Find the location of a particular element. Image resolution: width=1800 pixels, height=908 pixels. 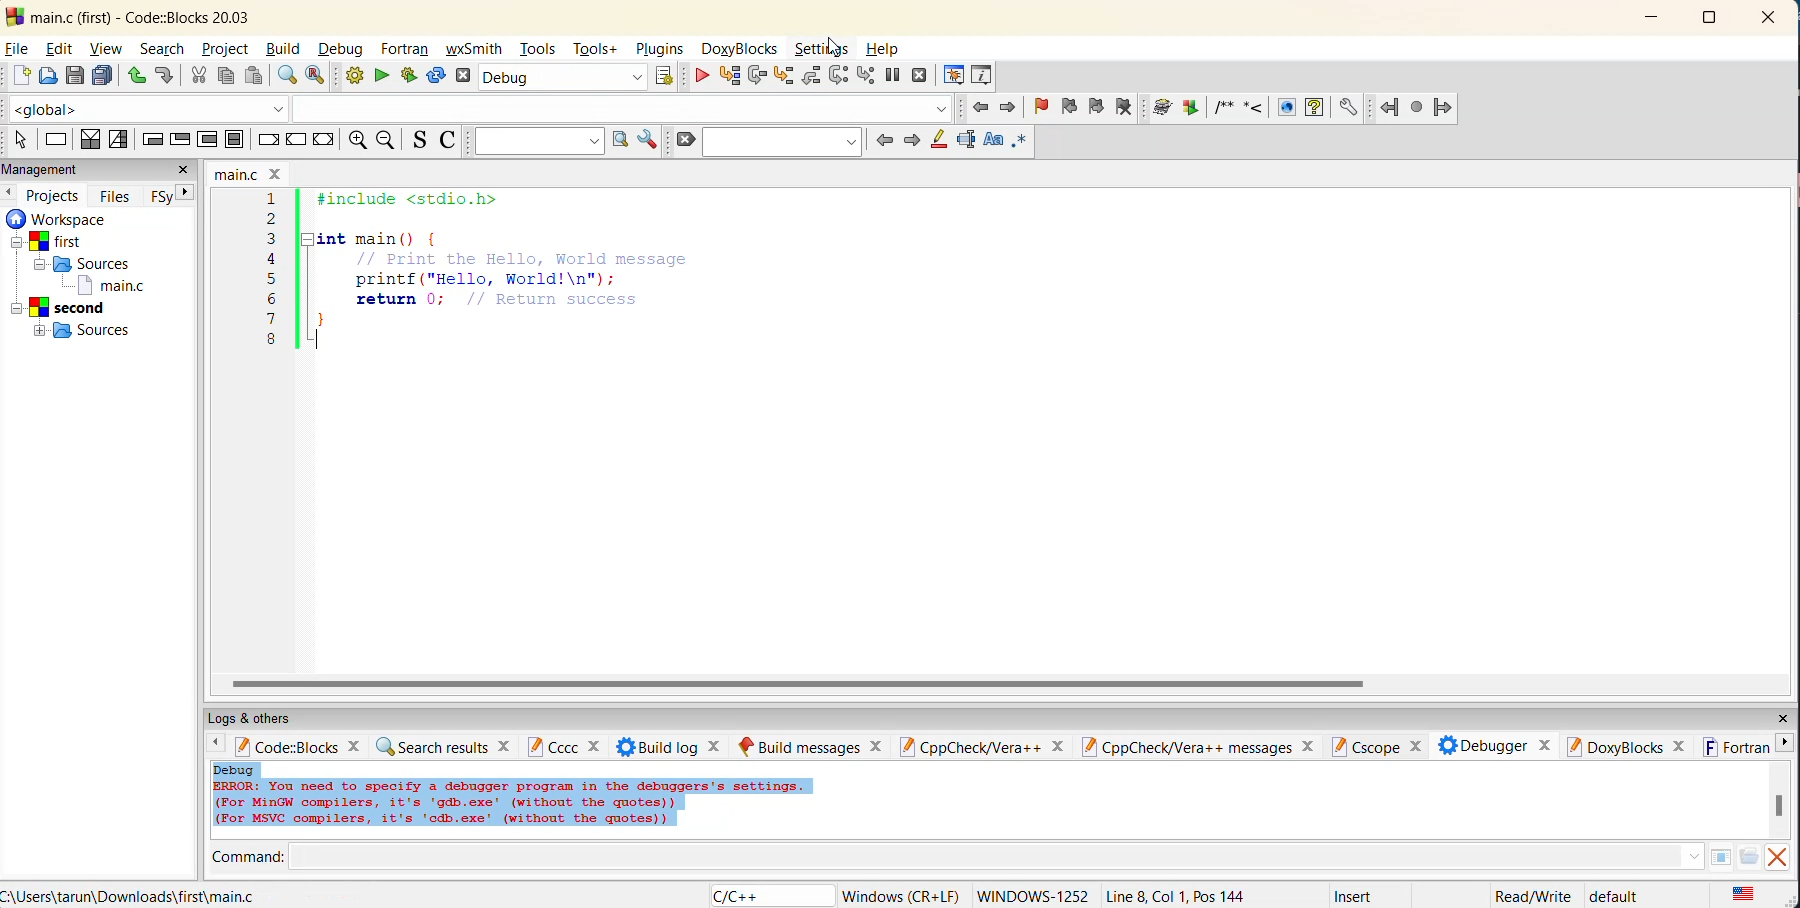

step into instruction is located at coordinates (866, 77).